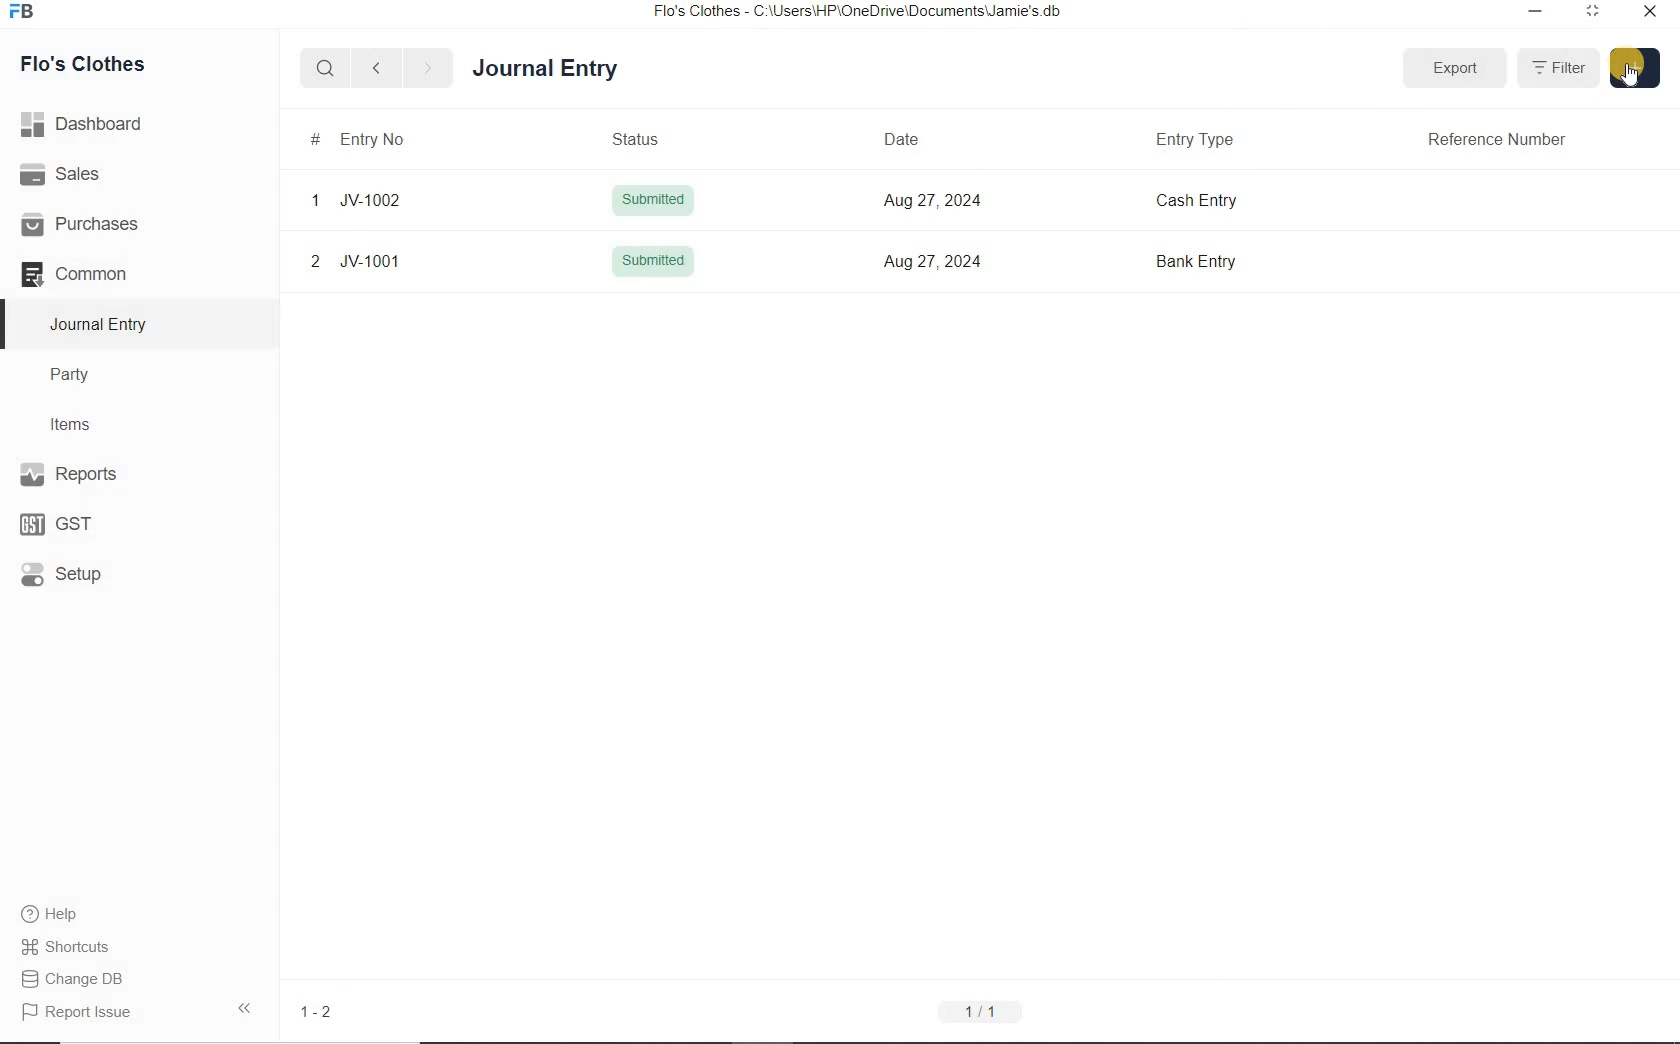 The width and height of the screenshot is (1680, 1044). I want to click on filter, so click(1561, 69).